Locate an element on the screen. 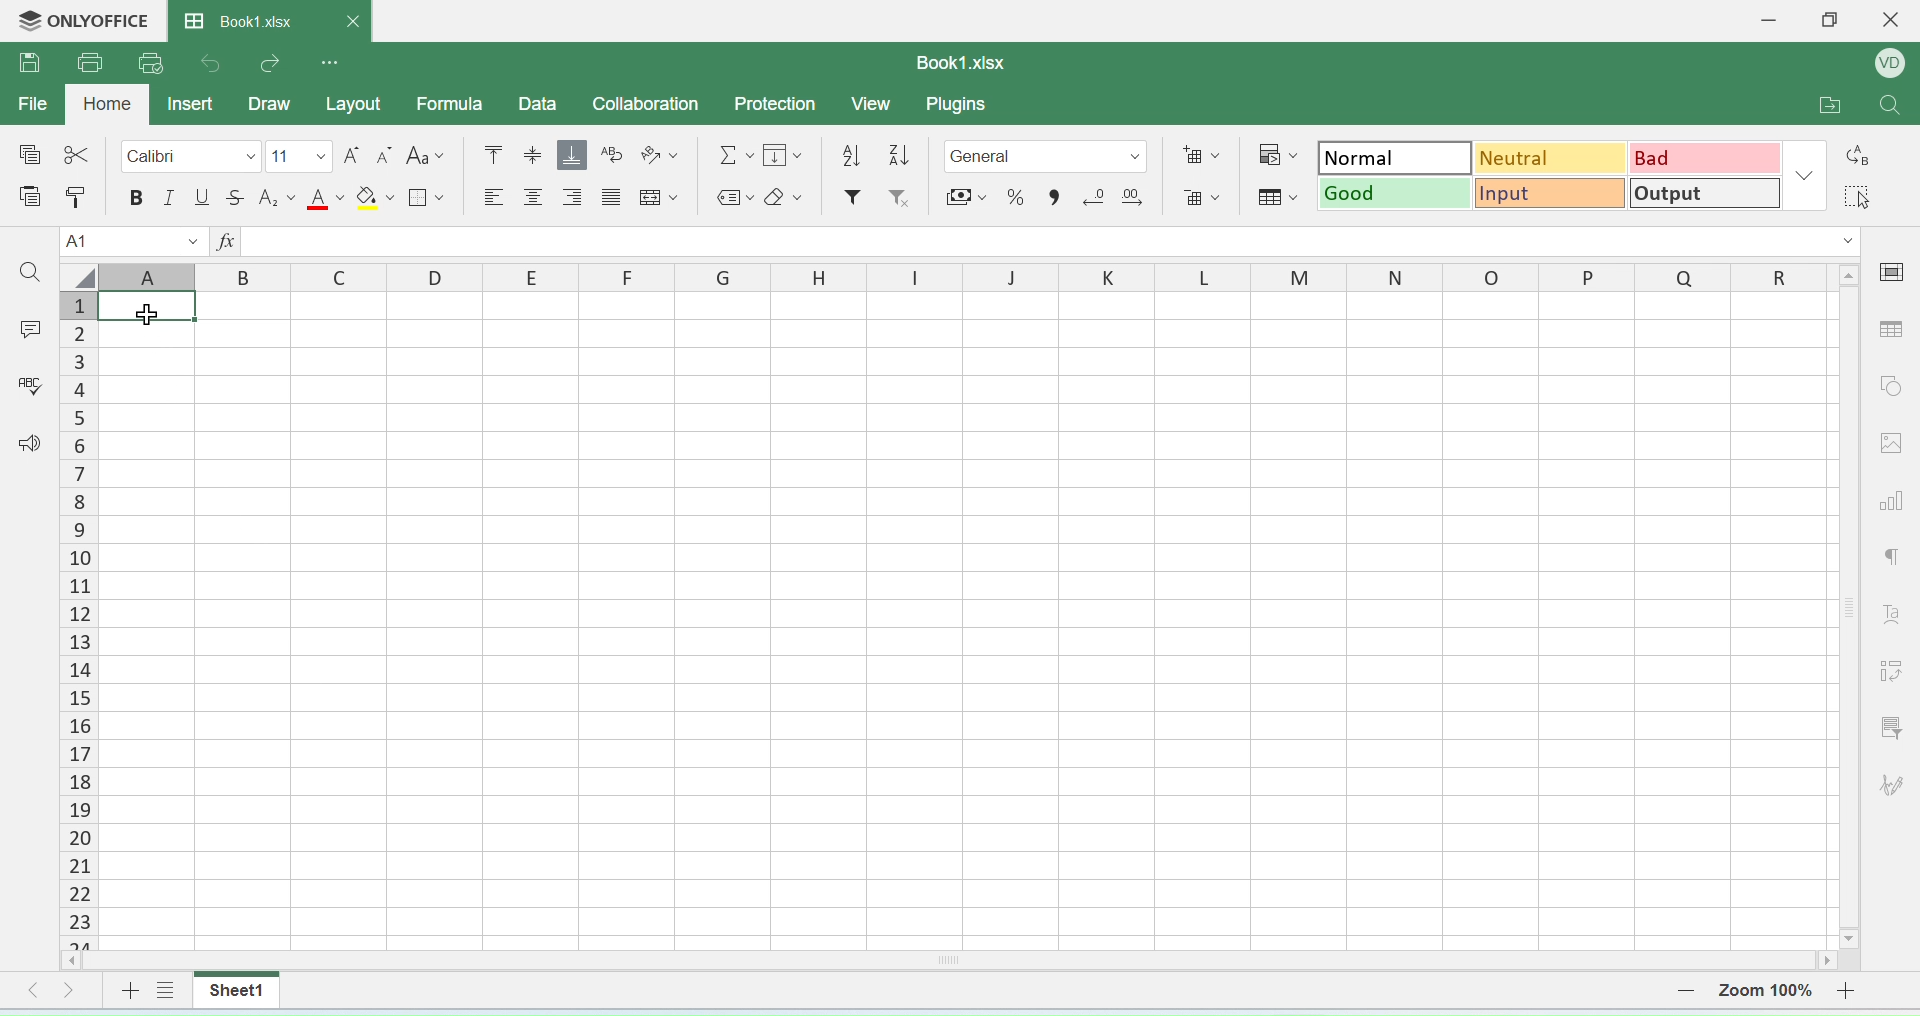 The width and height of the screenshot is (1920, 1016). zoom number is located at coordinates (1762, 989).